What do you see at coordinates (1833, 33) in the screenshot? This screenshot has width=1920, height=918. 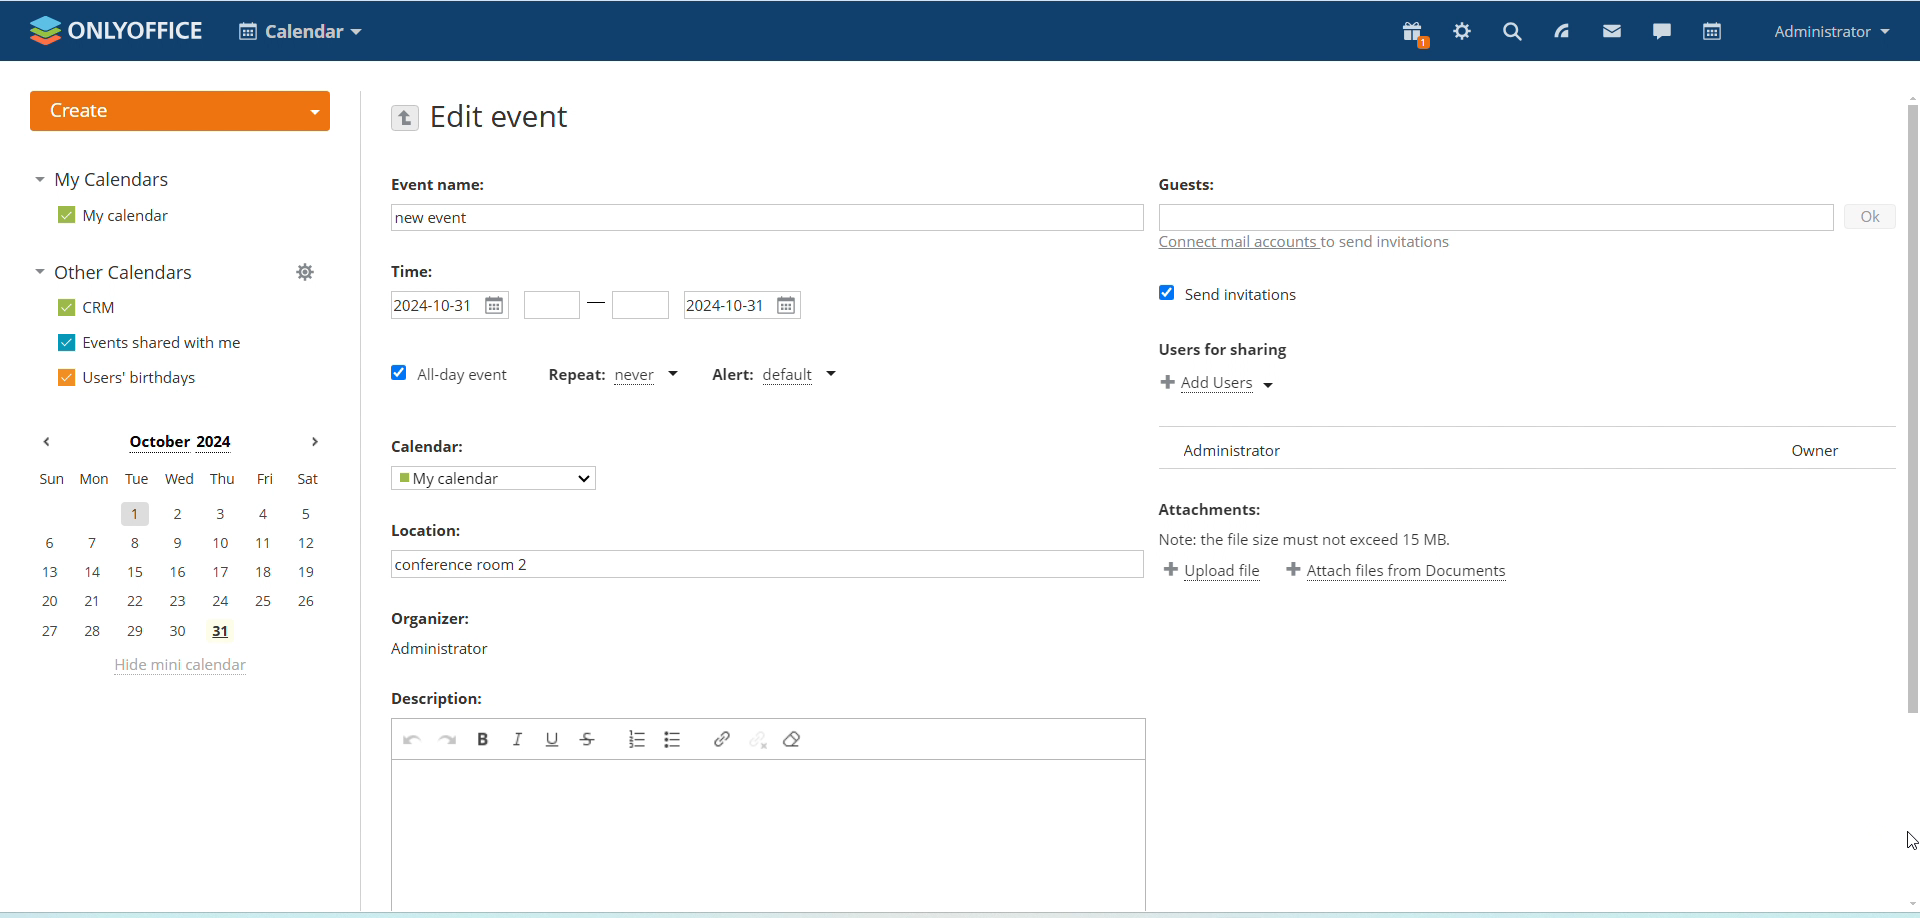 I see `administrator` at bounding box center [1833, 33].